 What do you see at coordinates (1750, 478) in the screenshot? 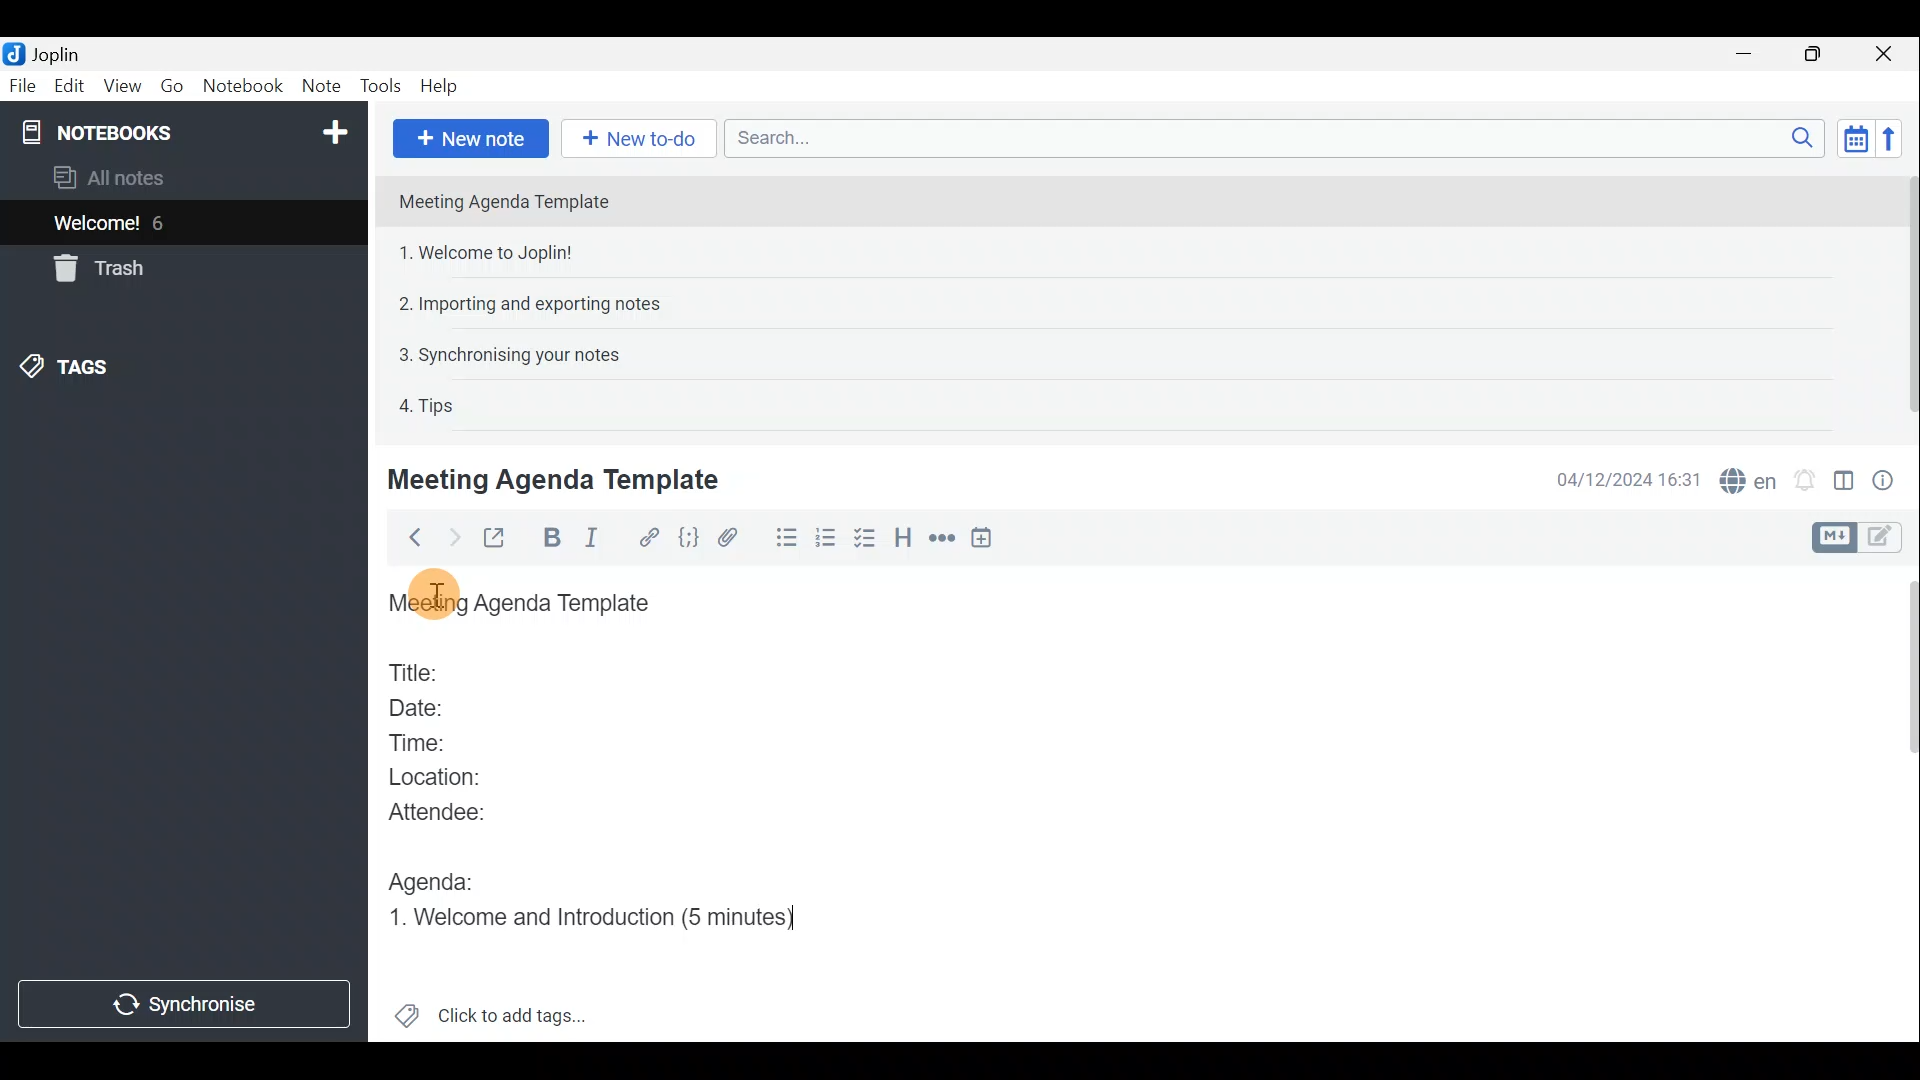
I see `Spell checker` at bounding box center [1750, 478].